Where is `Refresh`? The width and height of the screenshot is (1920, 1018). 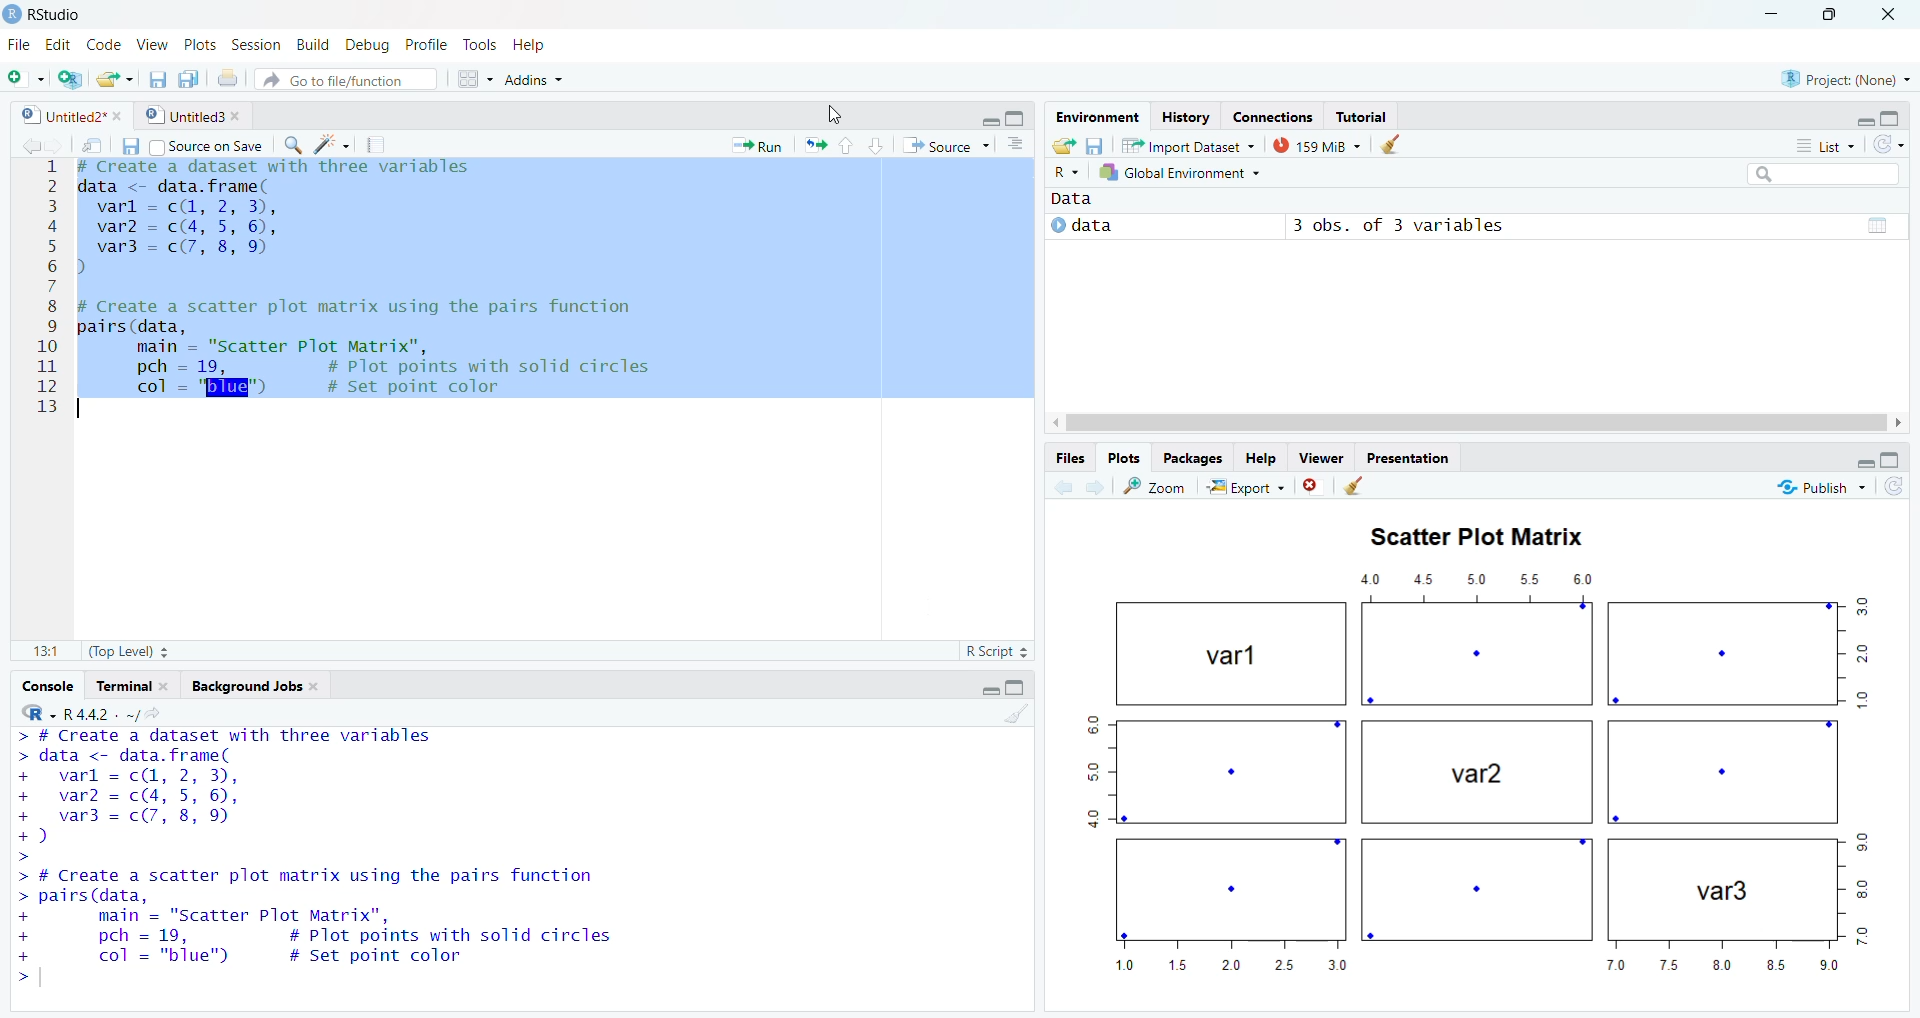 Refresh is located at coordinates (1894, 143).